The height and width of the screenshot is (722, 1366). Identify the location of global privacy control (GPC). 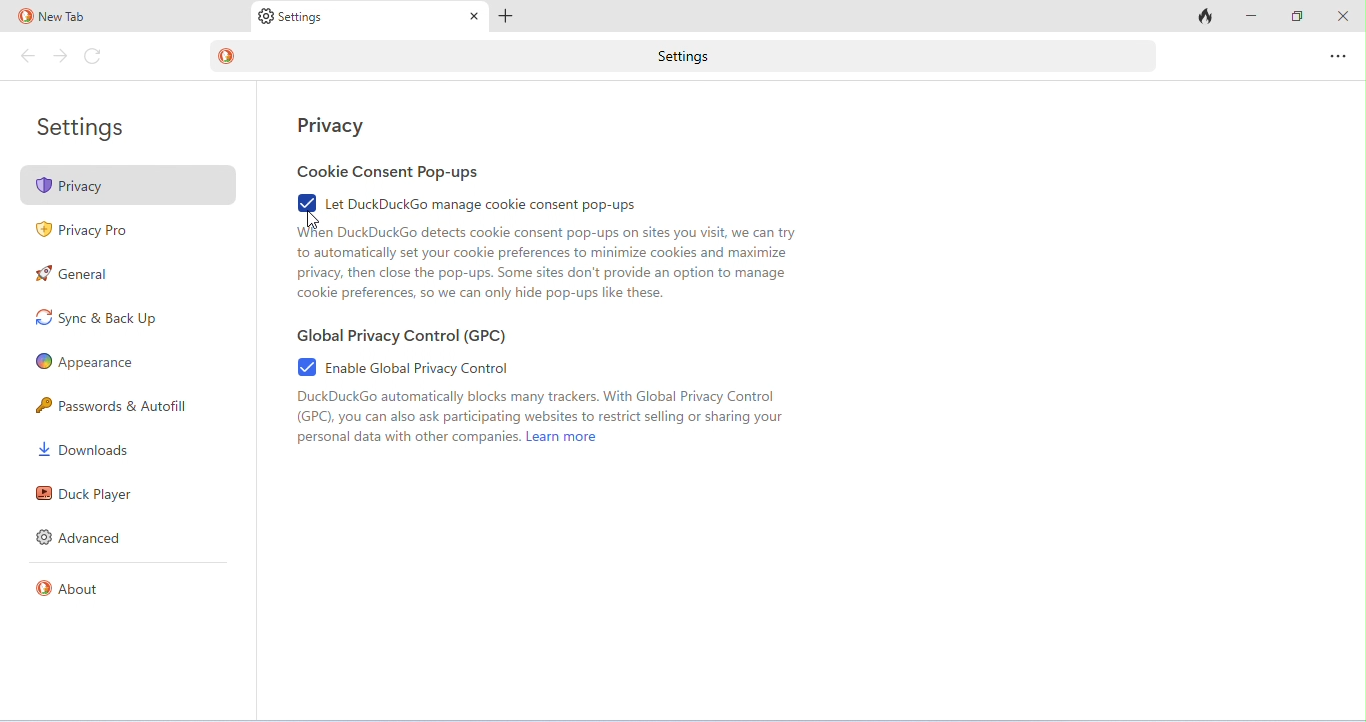
(401, 336).